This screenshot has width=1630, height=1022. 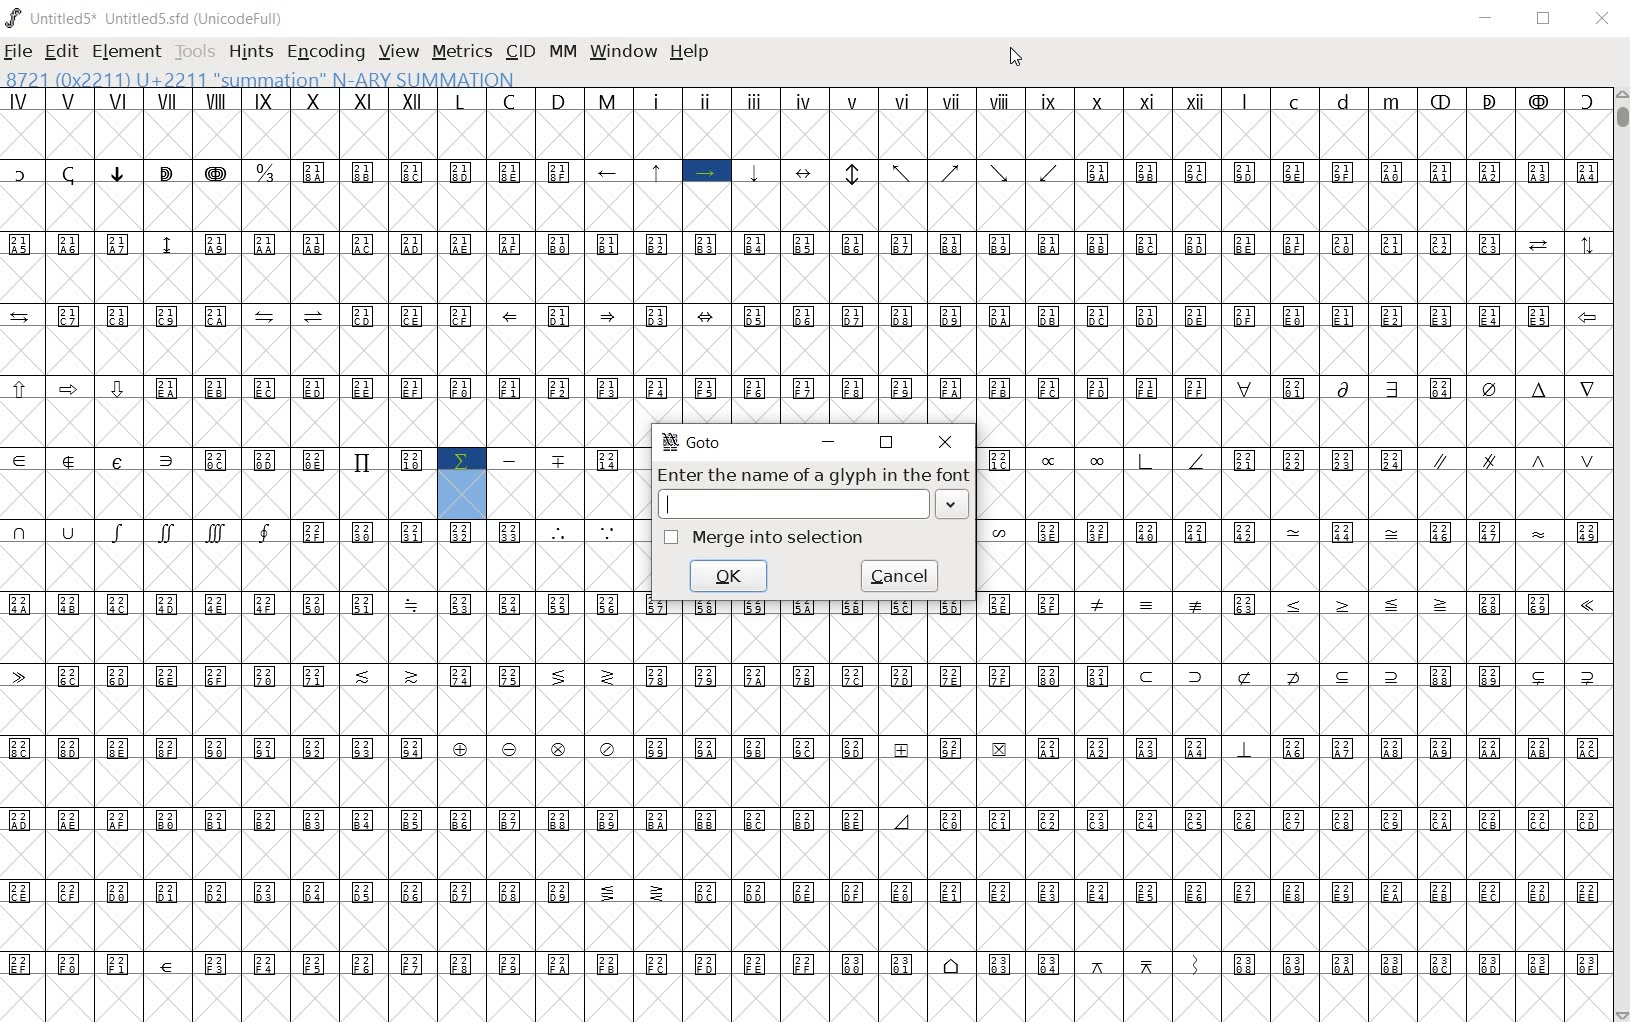 What do you see at coordinates (809, 211) in the screenshot?
I see `empty cells` at bounding box center [809, 211].